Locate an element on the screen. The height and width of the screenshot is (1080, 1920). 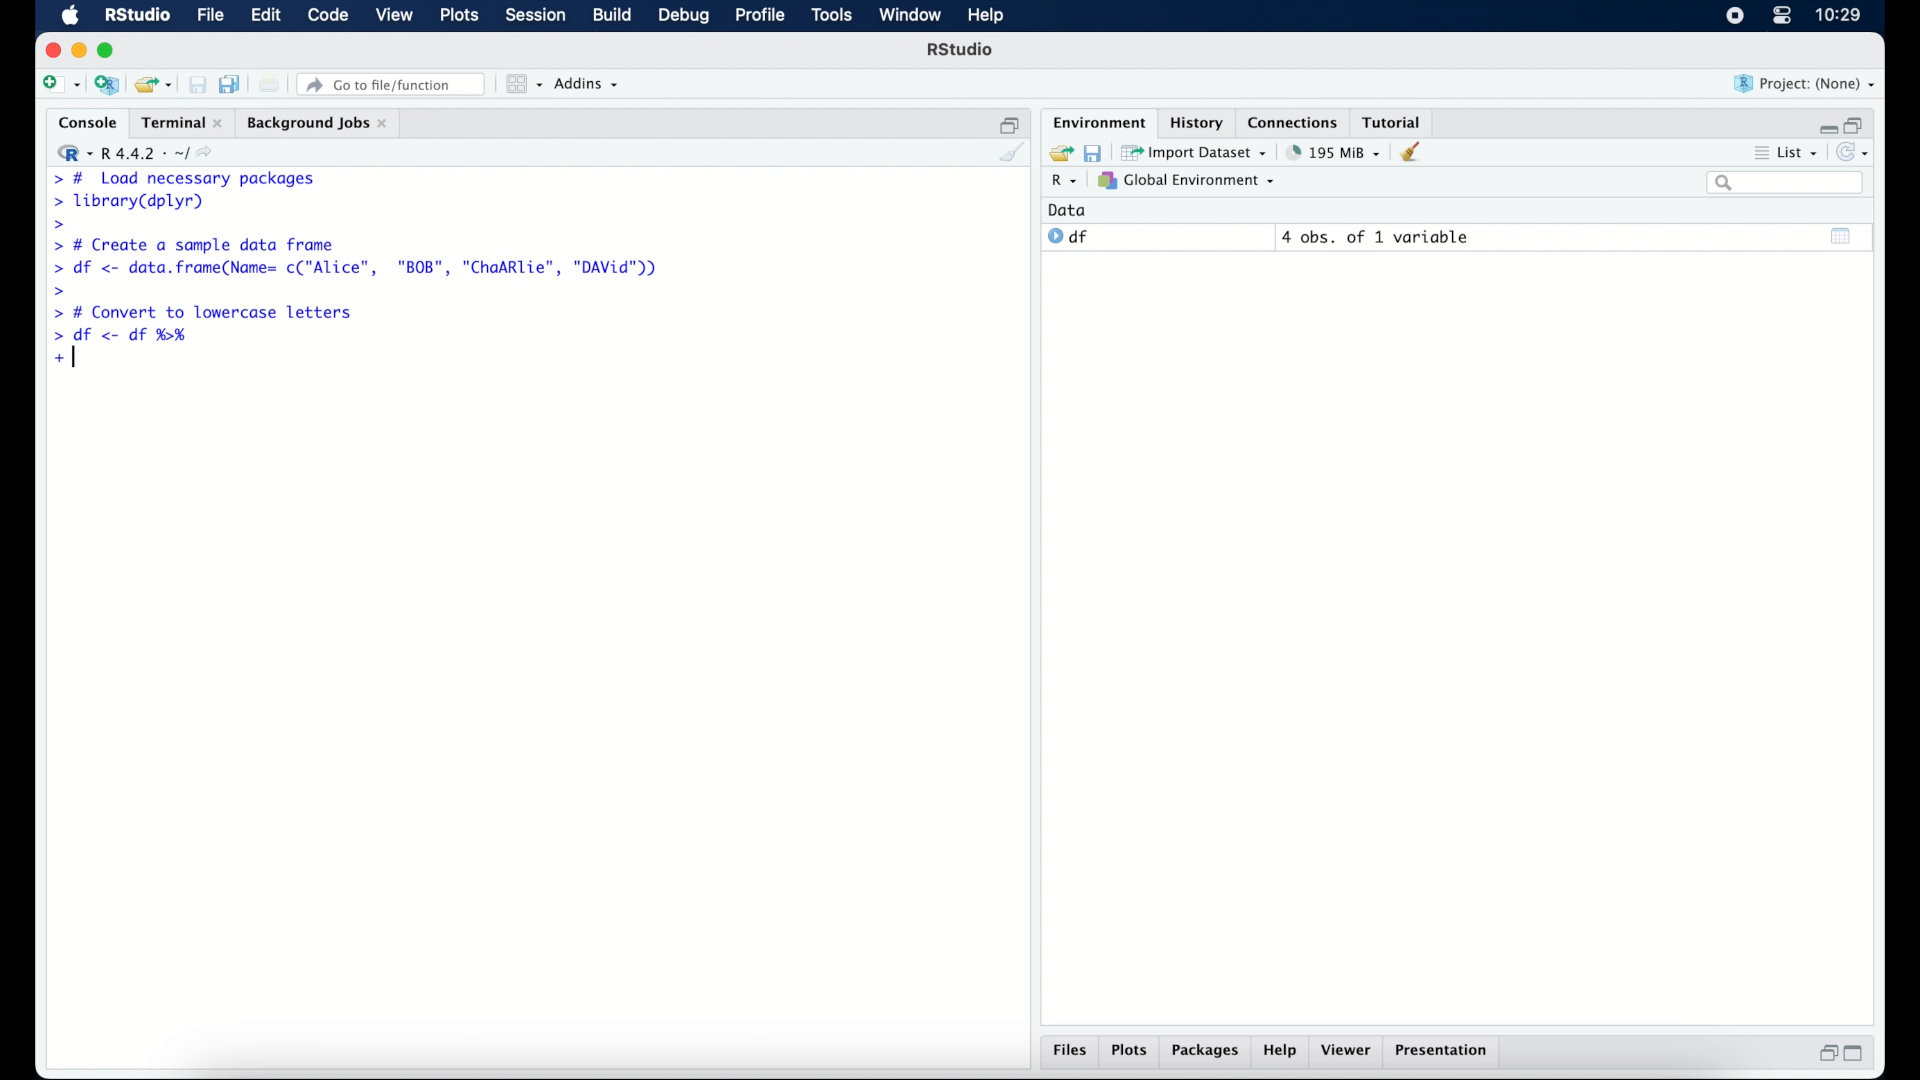
command prompt is located at coordinates (60, 290).